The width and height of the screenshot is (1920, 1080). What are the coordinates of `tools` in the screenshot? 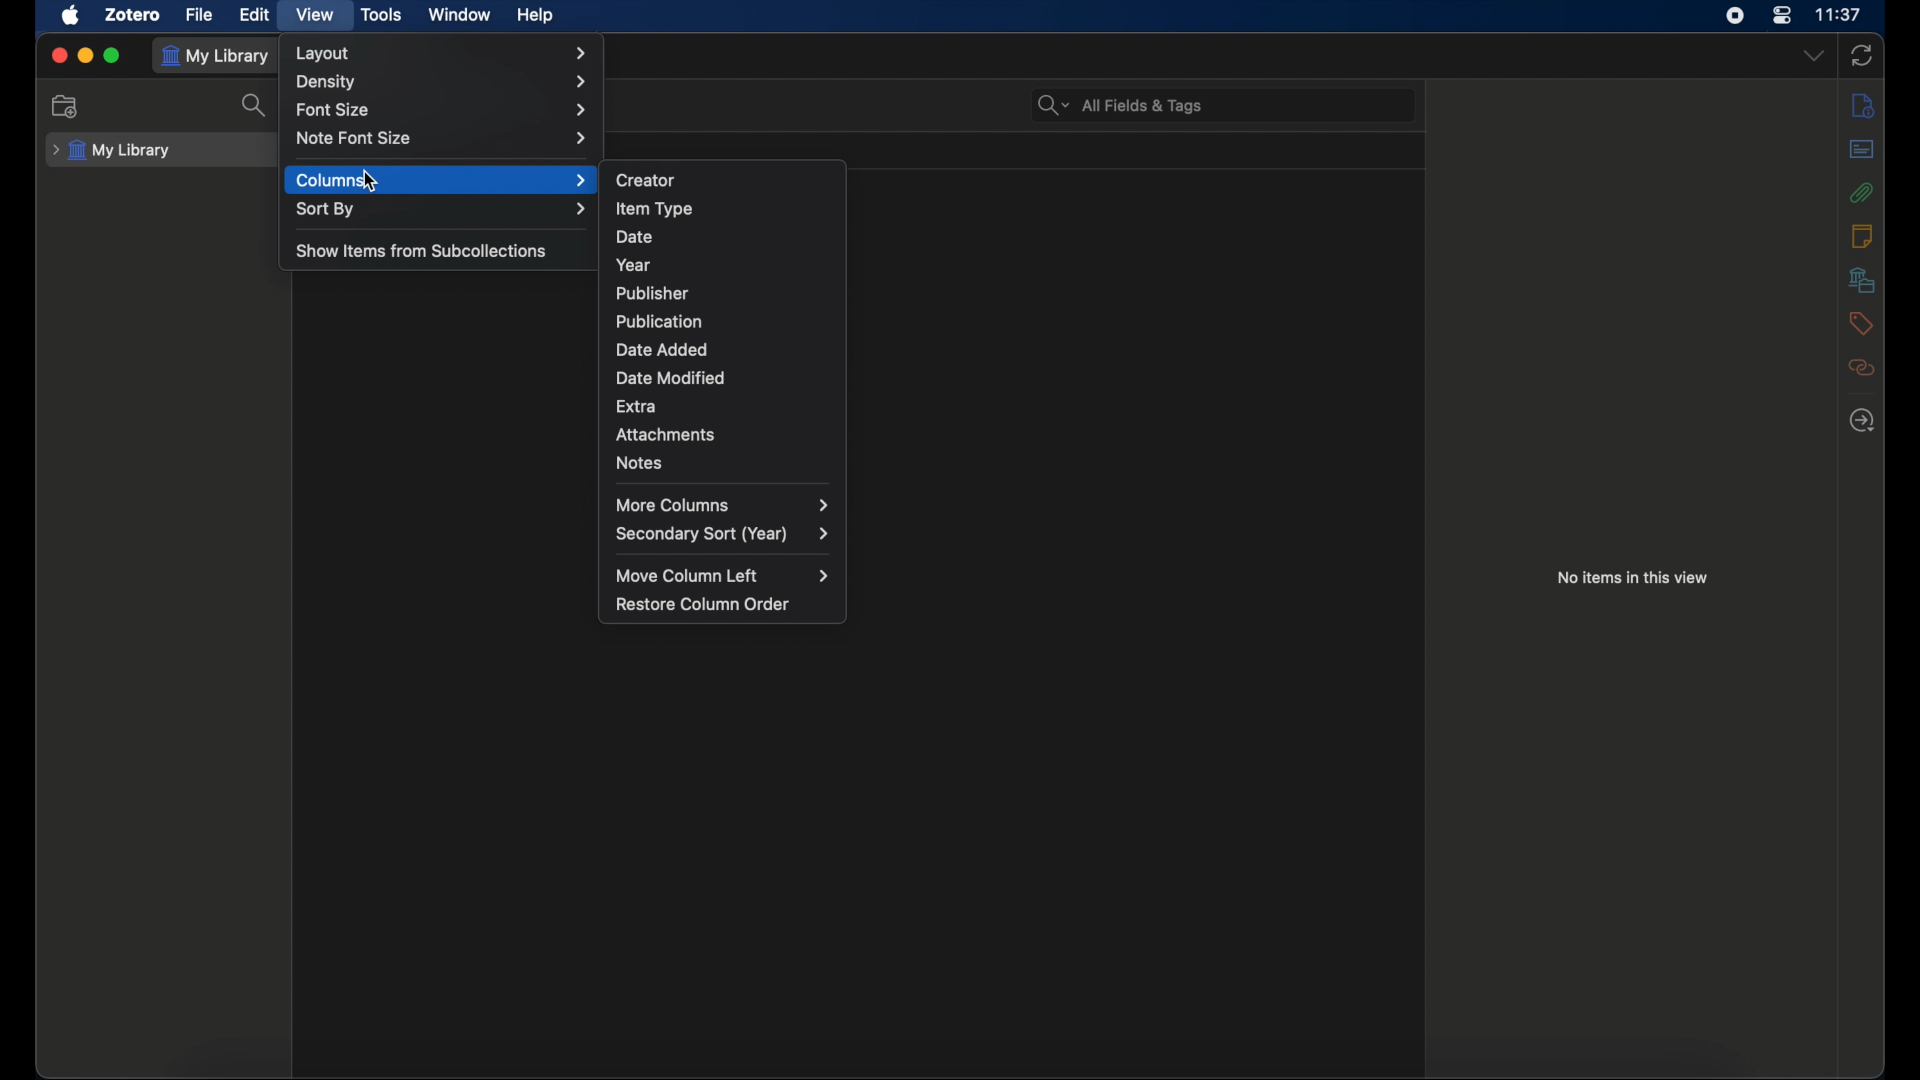 It's located at (382, 14).